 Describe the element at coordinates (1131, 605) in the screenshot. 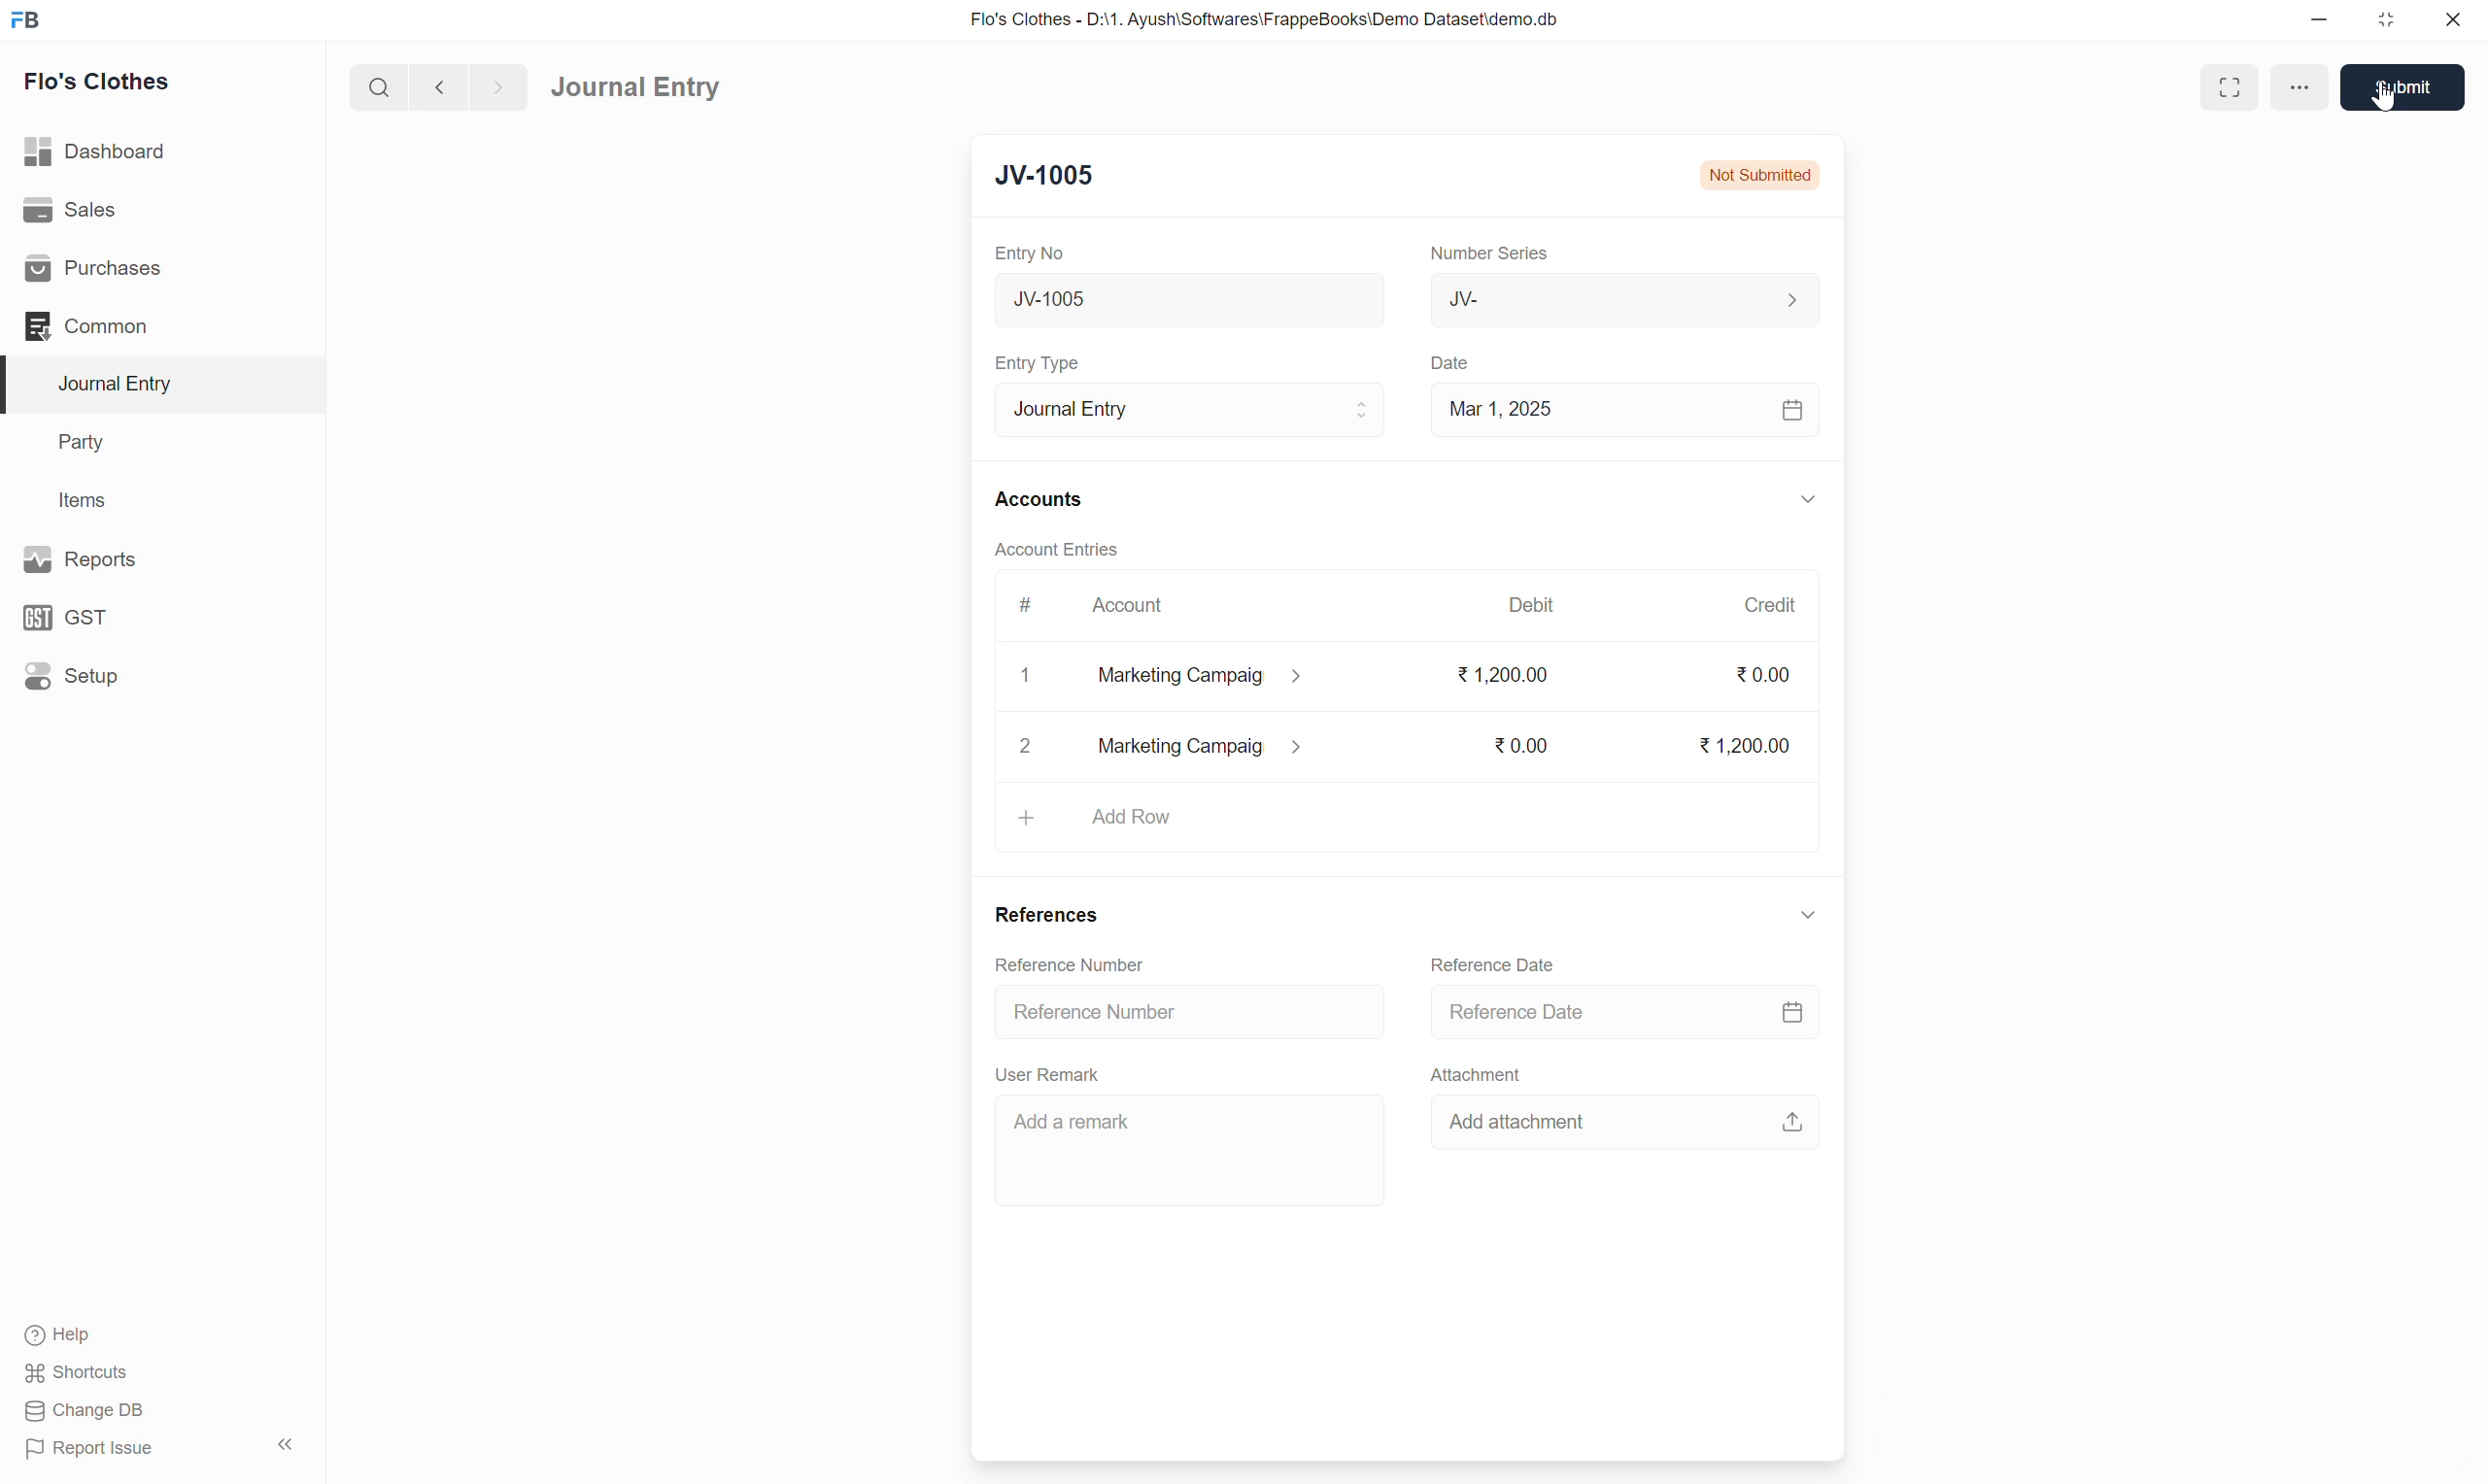

I see `Account` at that location.